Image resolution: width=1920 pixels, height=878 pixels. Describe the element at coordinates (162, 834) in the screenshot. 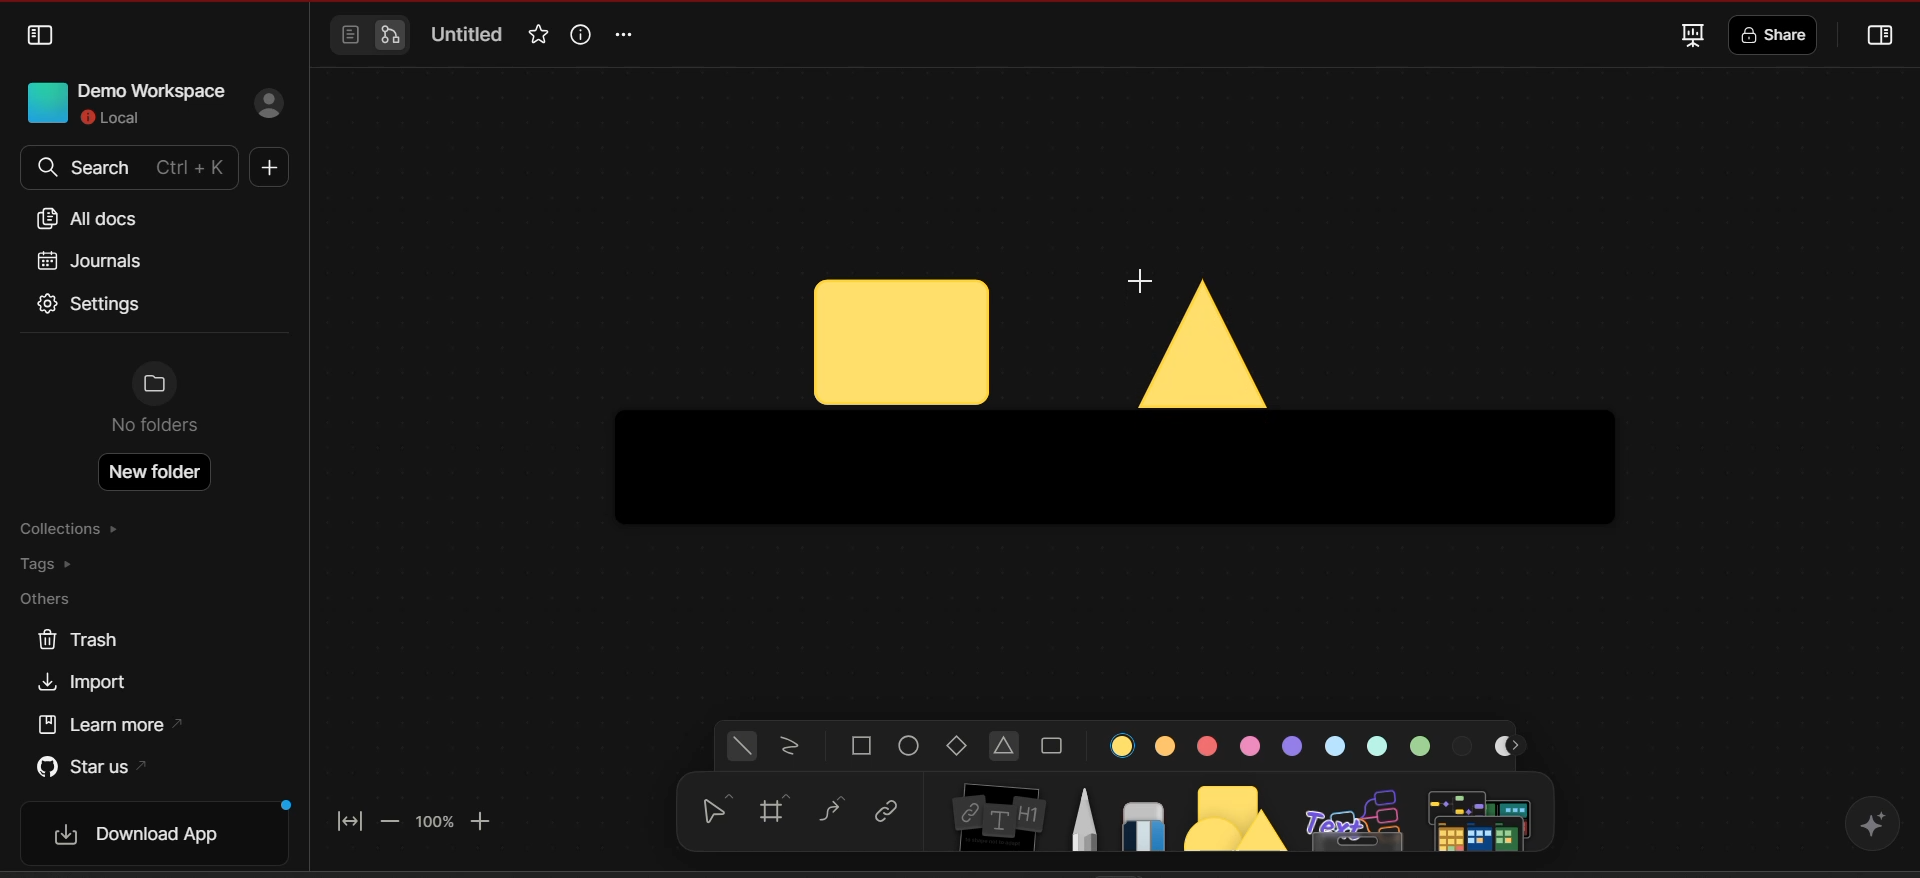

I see `download app` at that location.